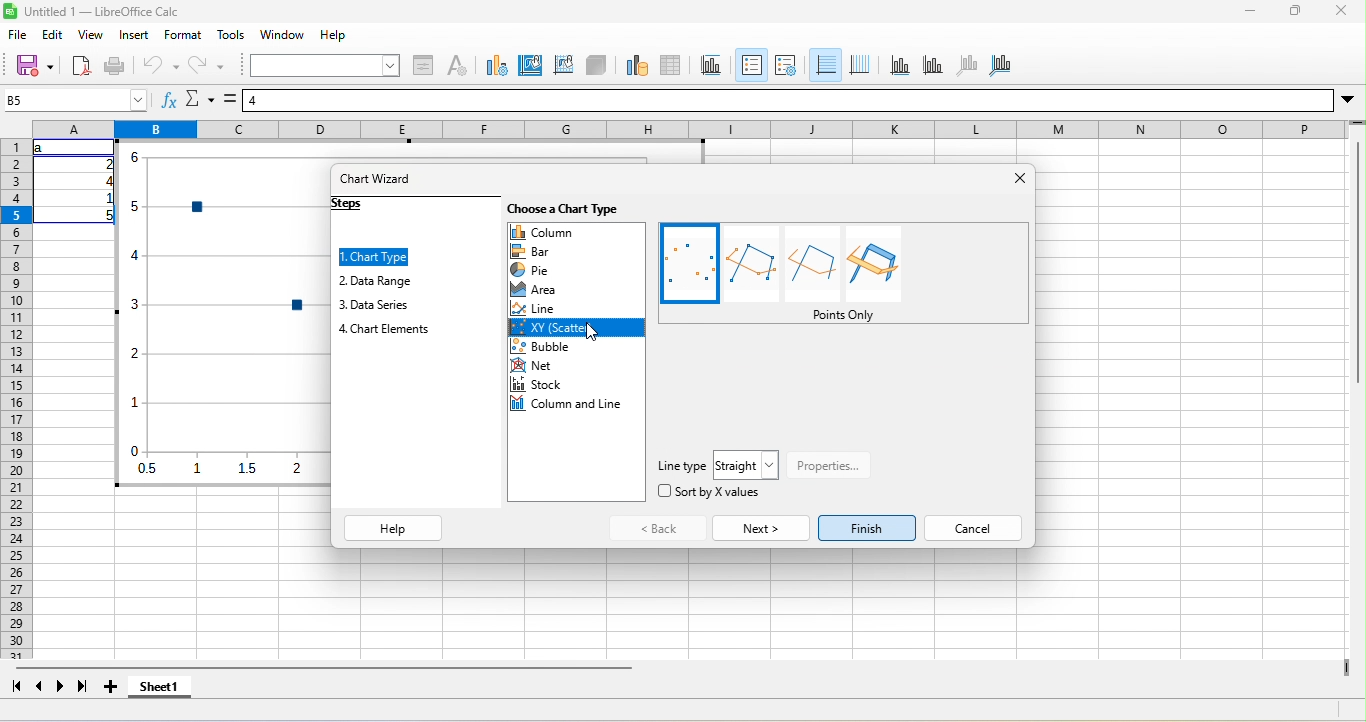 The image size is (1366, 722). I want to click on next, so click(762, 528).